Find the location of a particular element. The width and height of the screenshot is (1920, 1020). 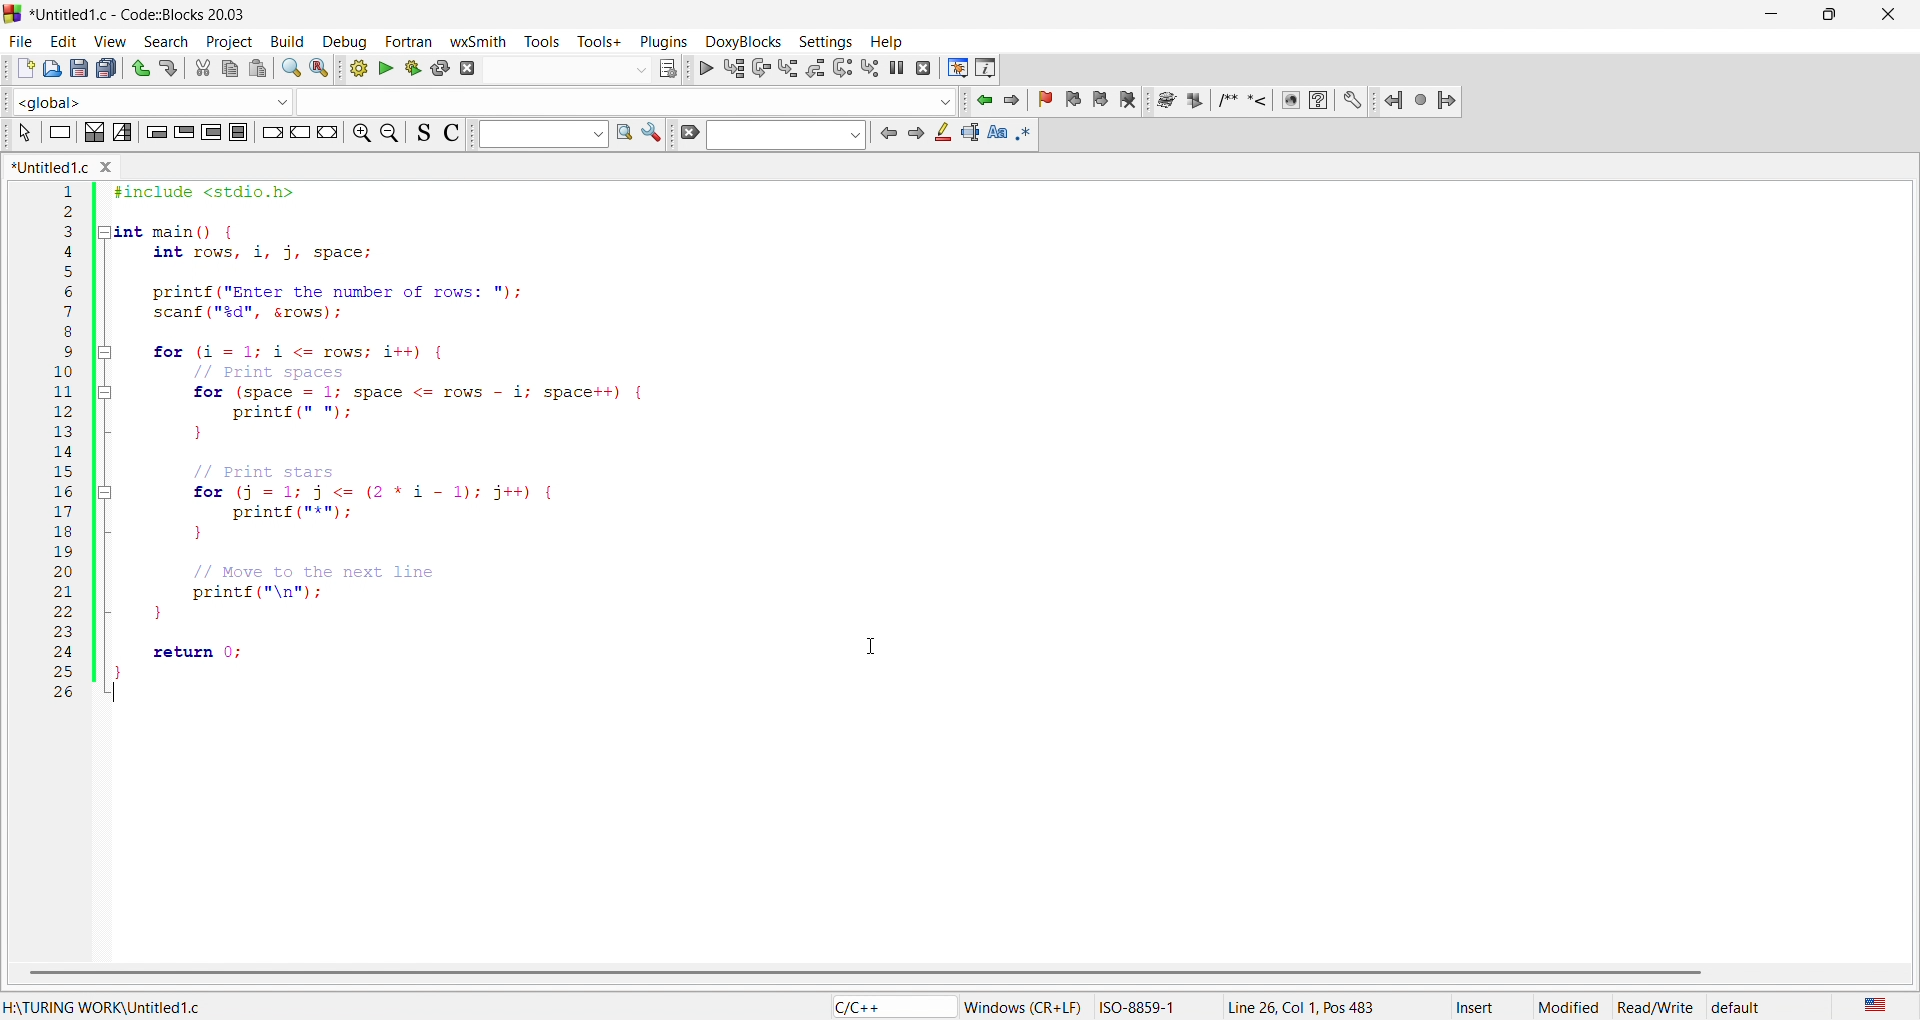

open file is located at coordinates (52, 69).